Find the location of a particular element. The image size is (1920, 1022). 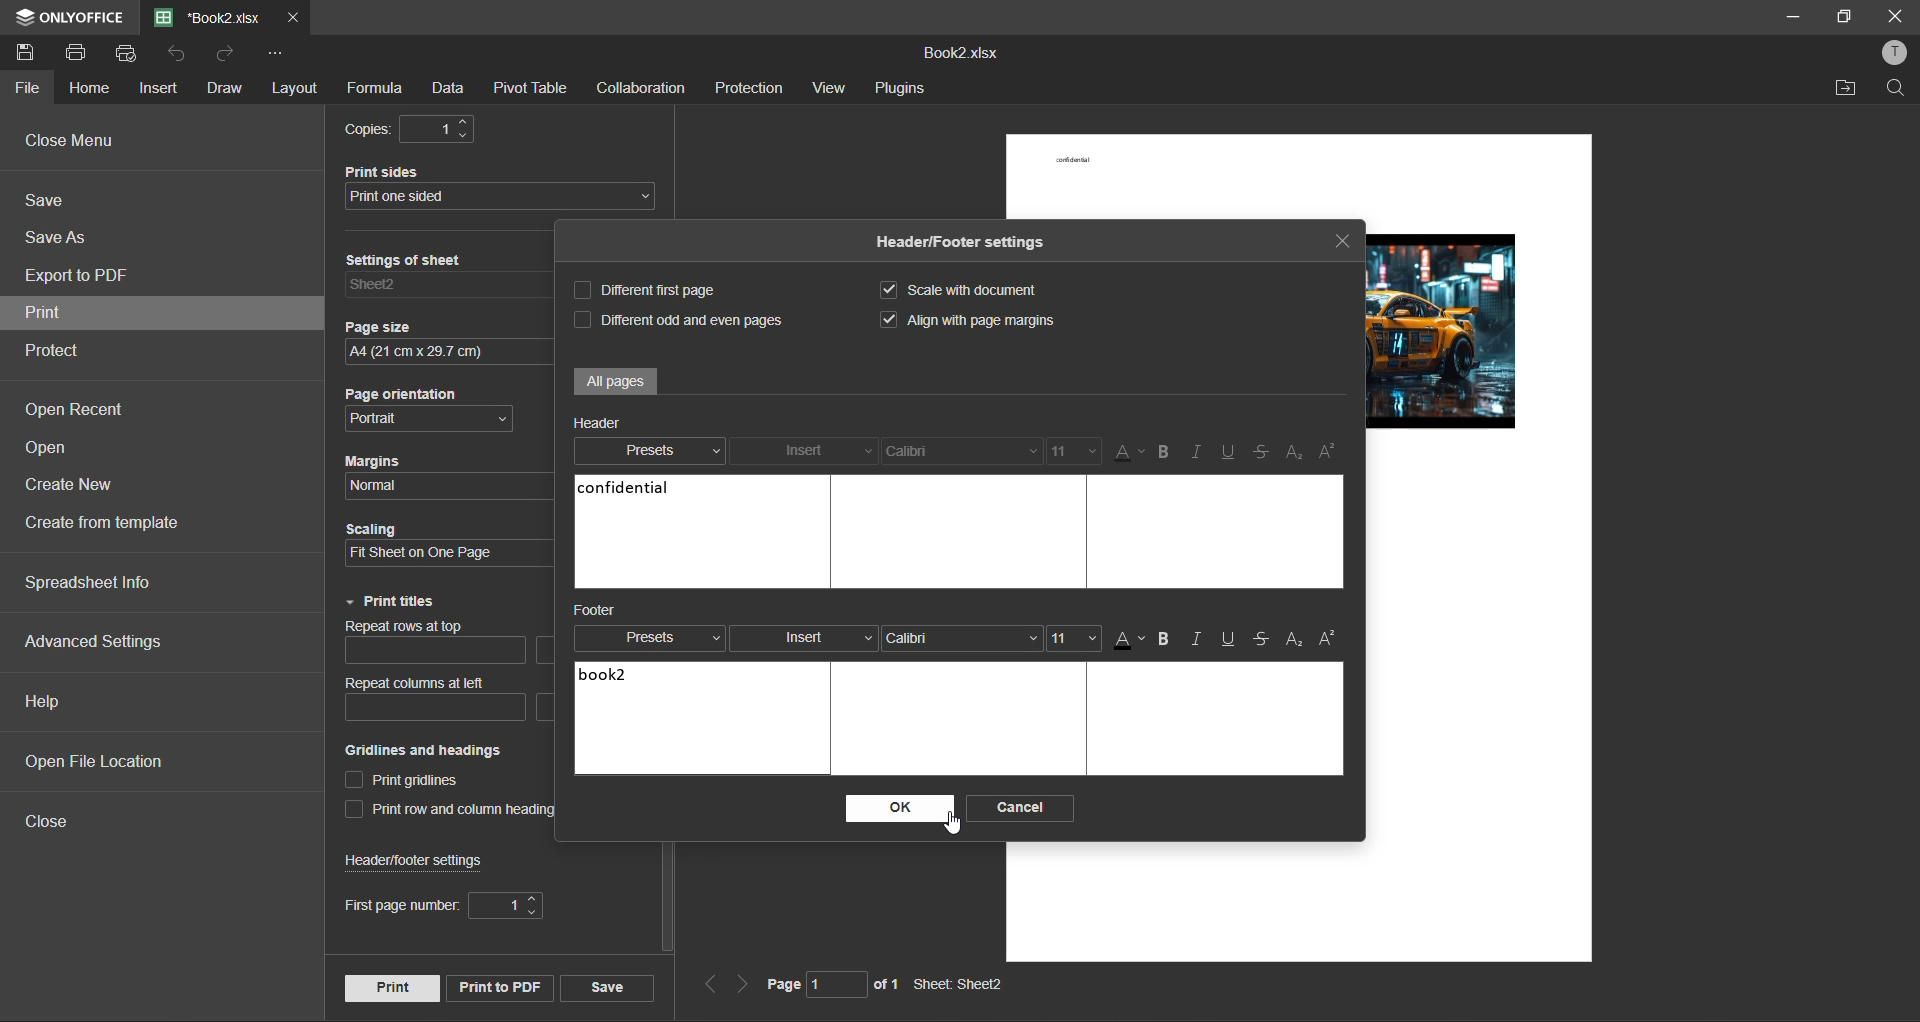

italic is located at coordinates (1199, 451).